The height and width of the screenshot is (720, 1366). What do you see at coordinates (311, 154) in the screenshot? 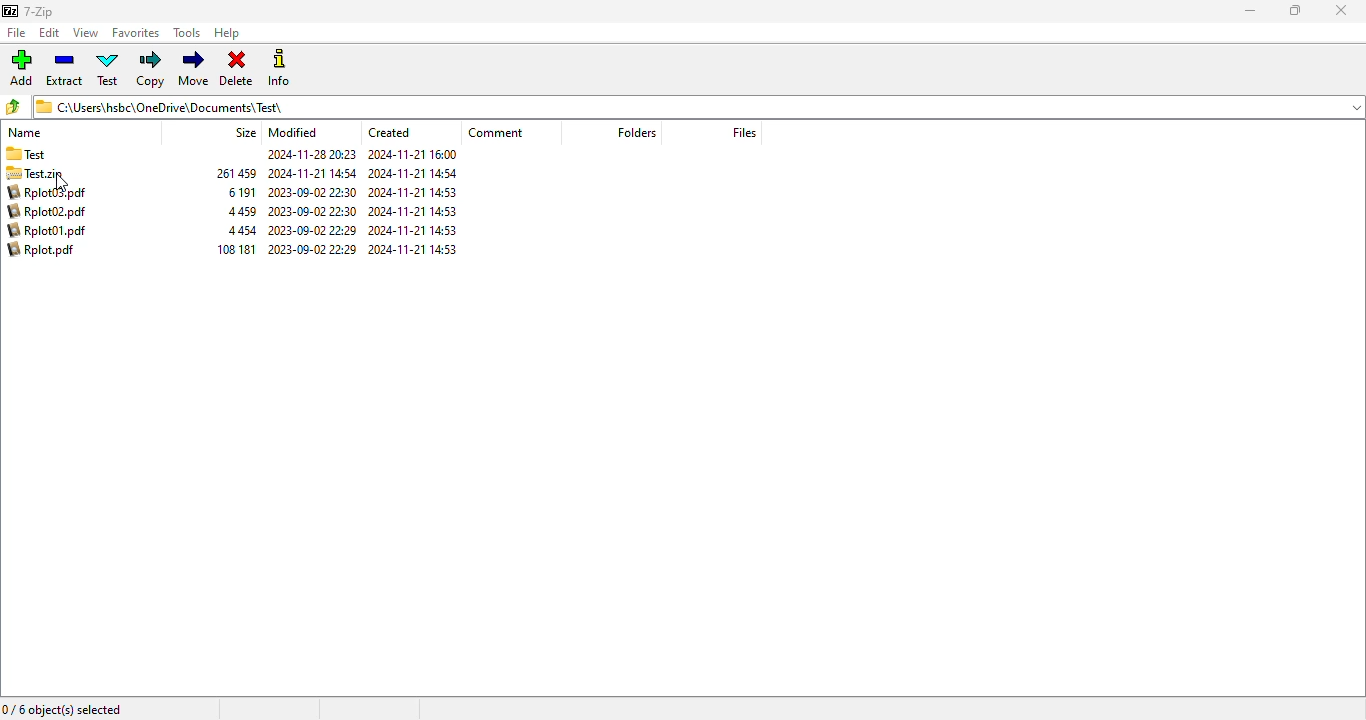
I see `` at bounding box center [311, 154].